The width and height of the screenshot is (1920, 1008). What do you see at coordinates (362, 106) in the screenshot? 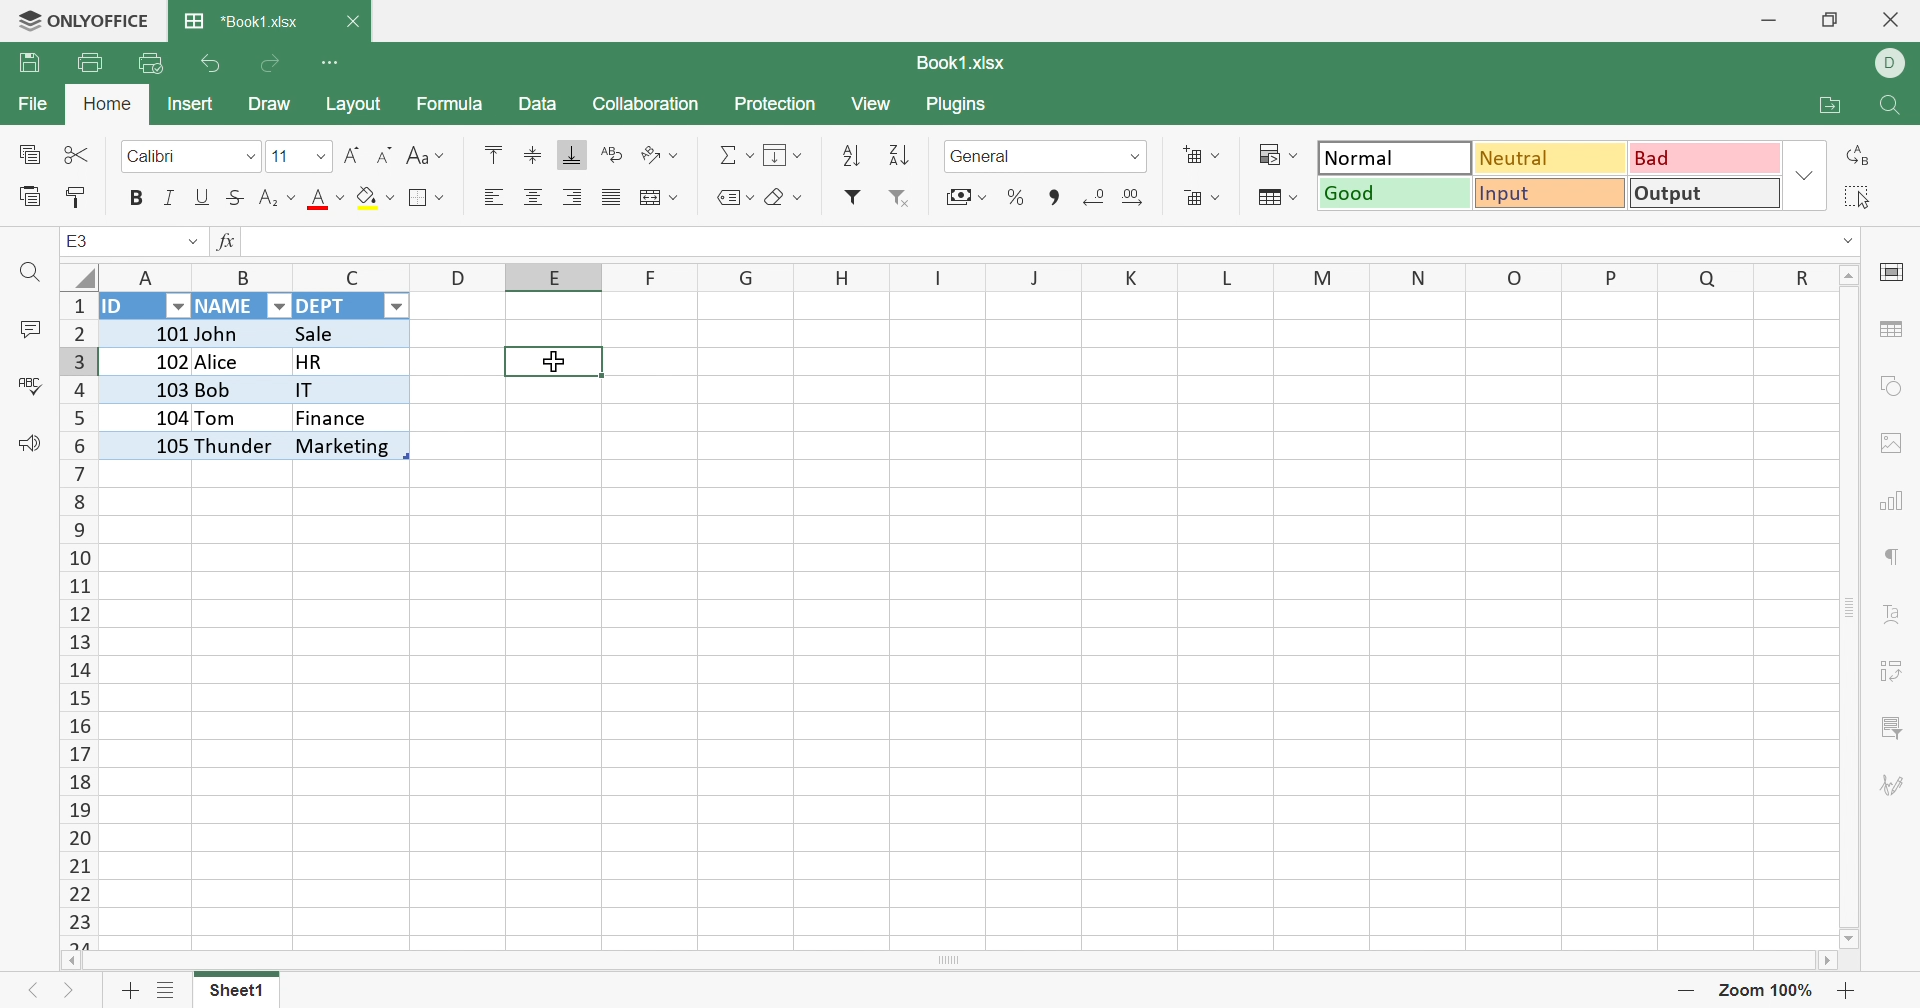
I see `Layout` at bounding box center [362, 106].